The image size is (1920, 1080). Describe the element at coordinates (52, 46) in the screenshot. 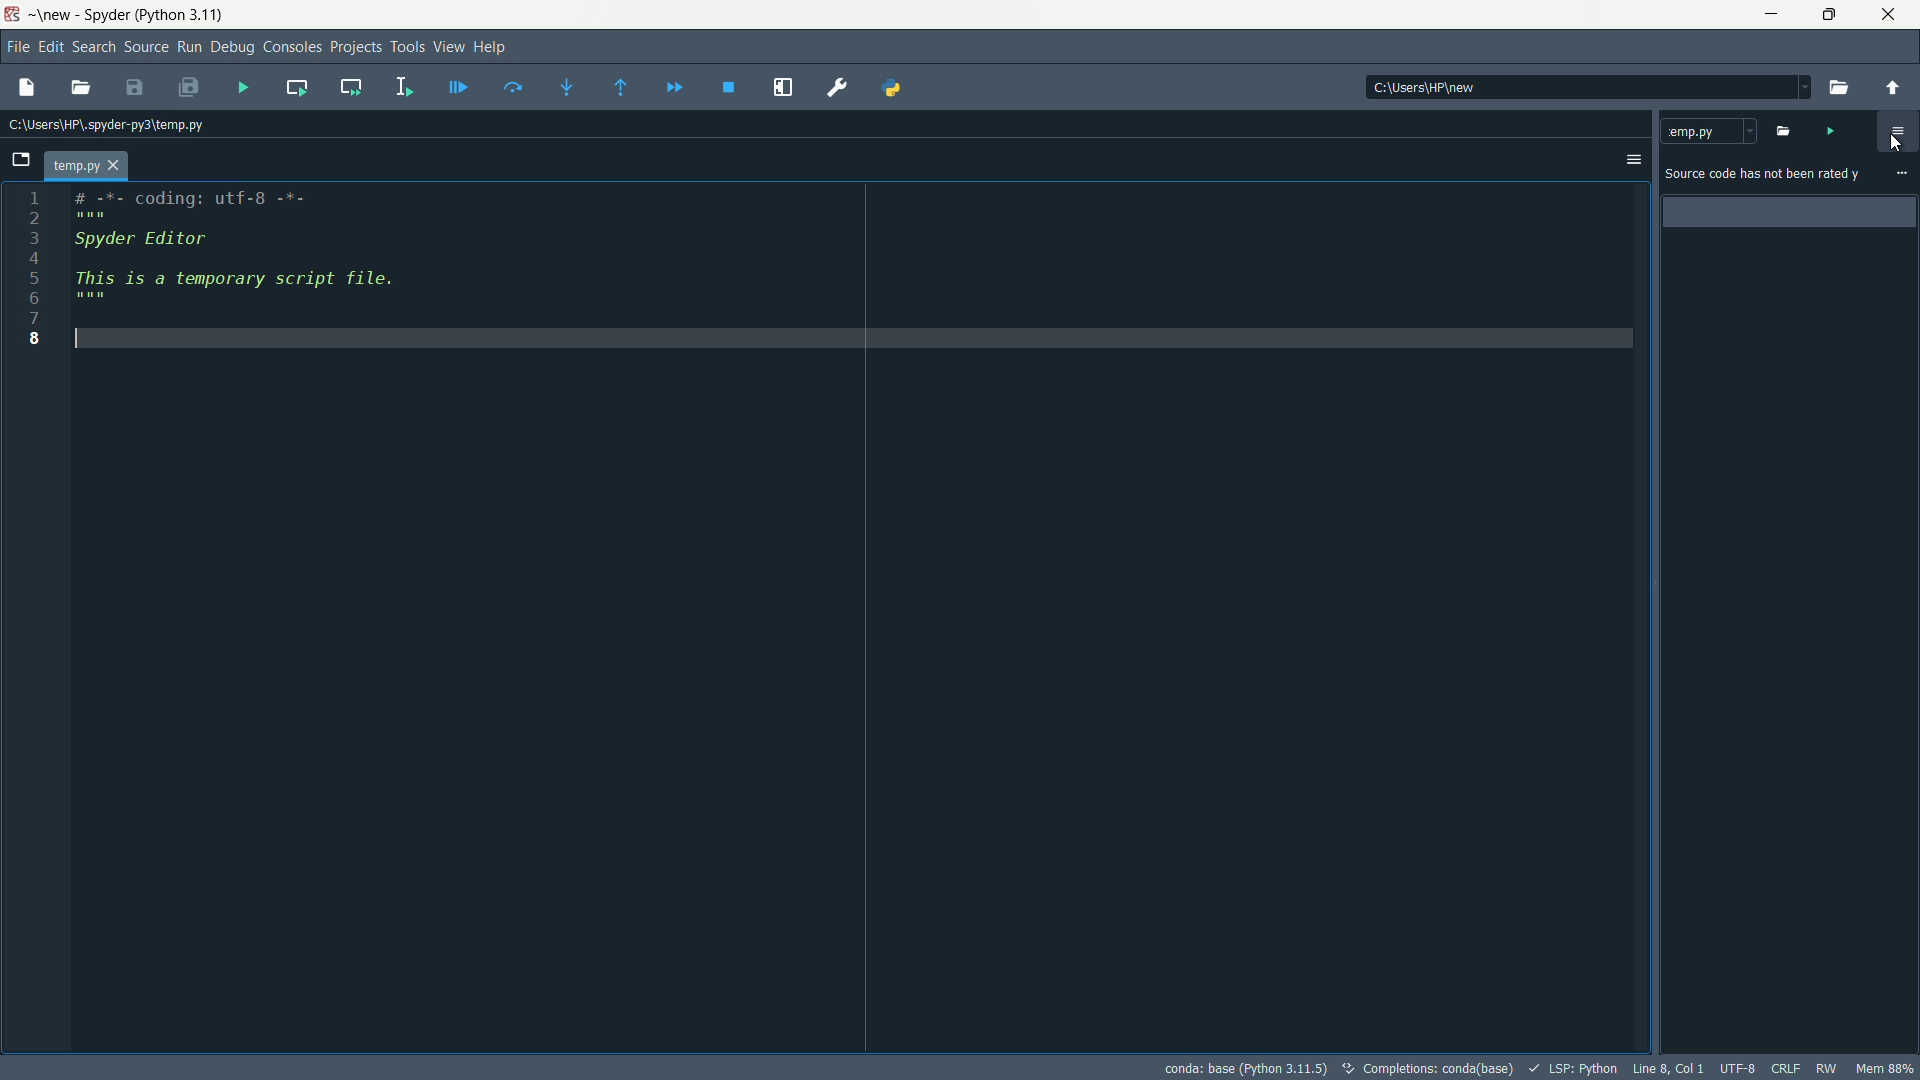

I see `edit menu` at that location.